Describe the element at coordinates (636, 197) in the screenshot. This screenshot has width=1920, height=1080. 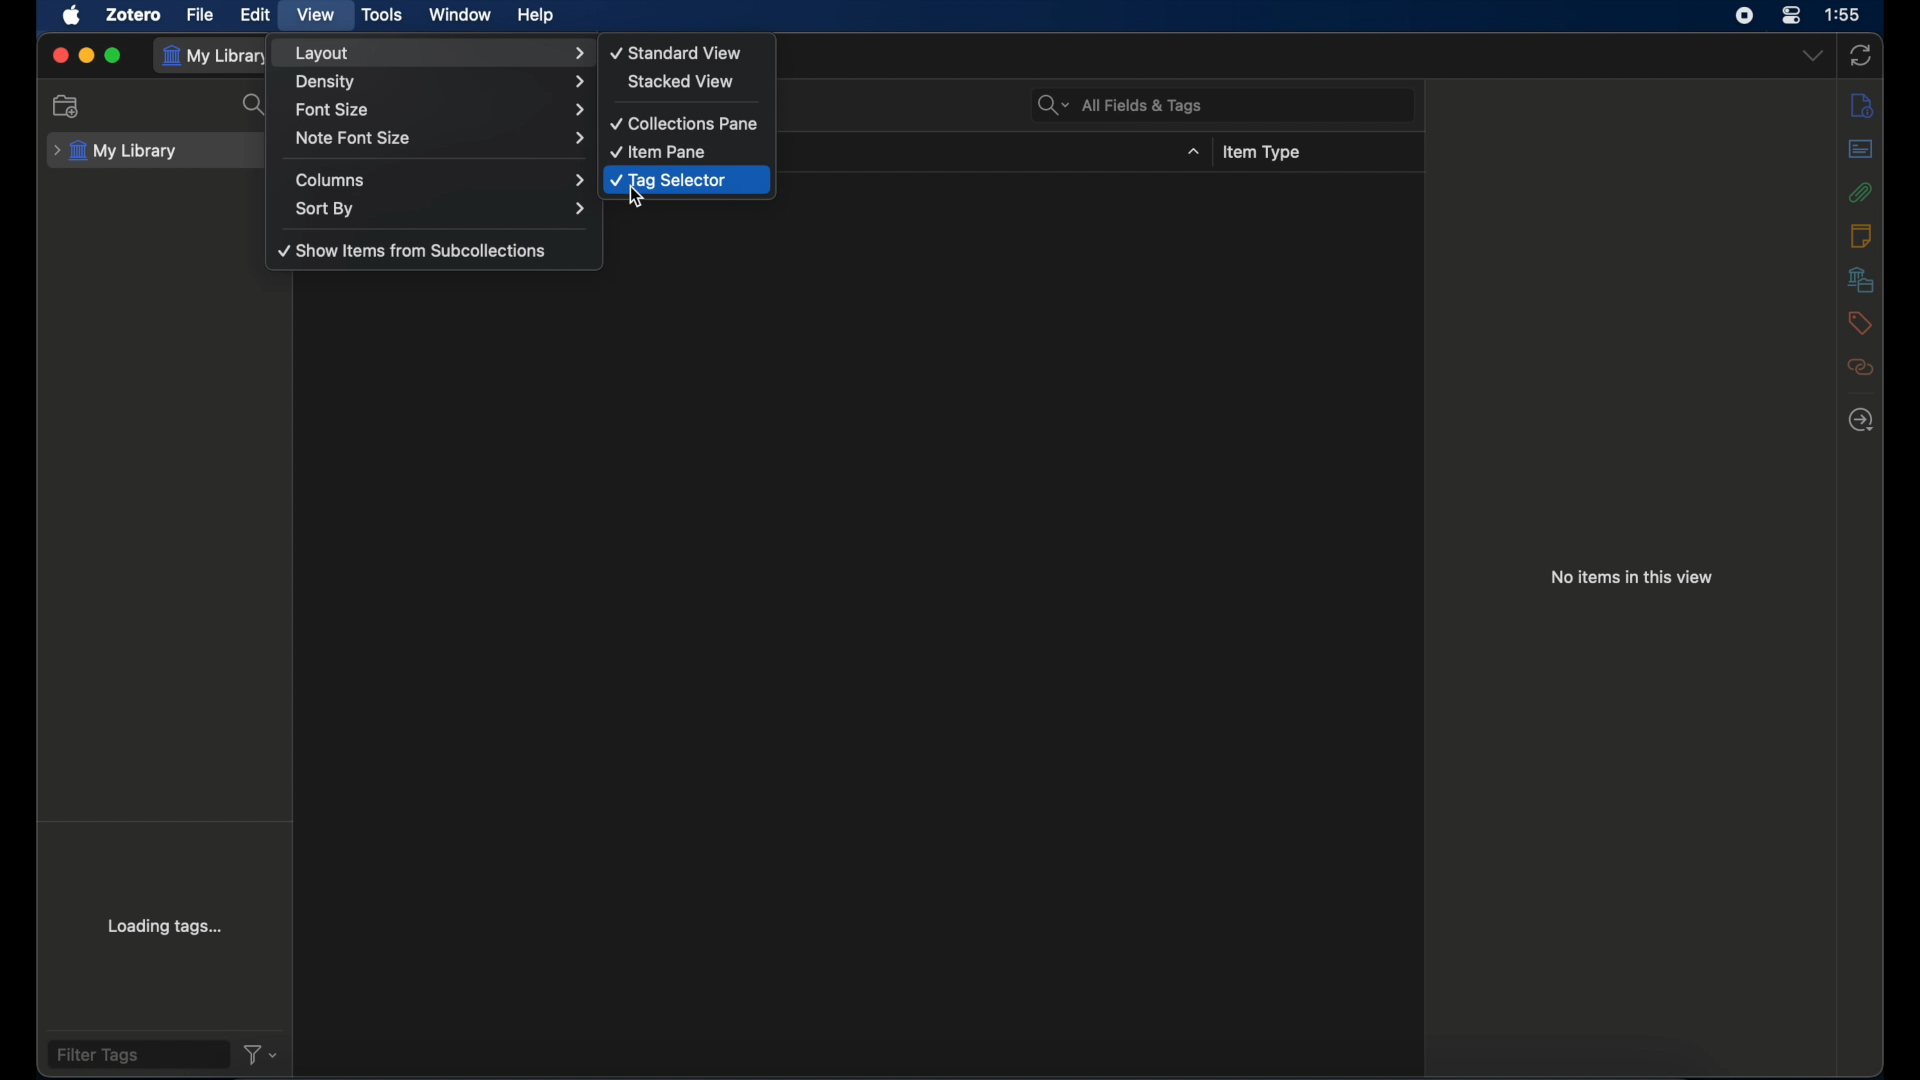
I see `cursor` at that location.